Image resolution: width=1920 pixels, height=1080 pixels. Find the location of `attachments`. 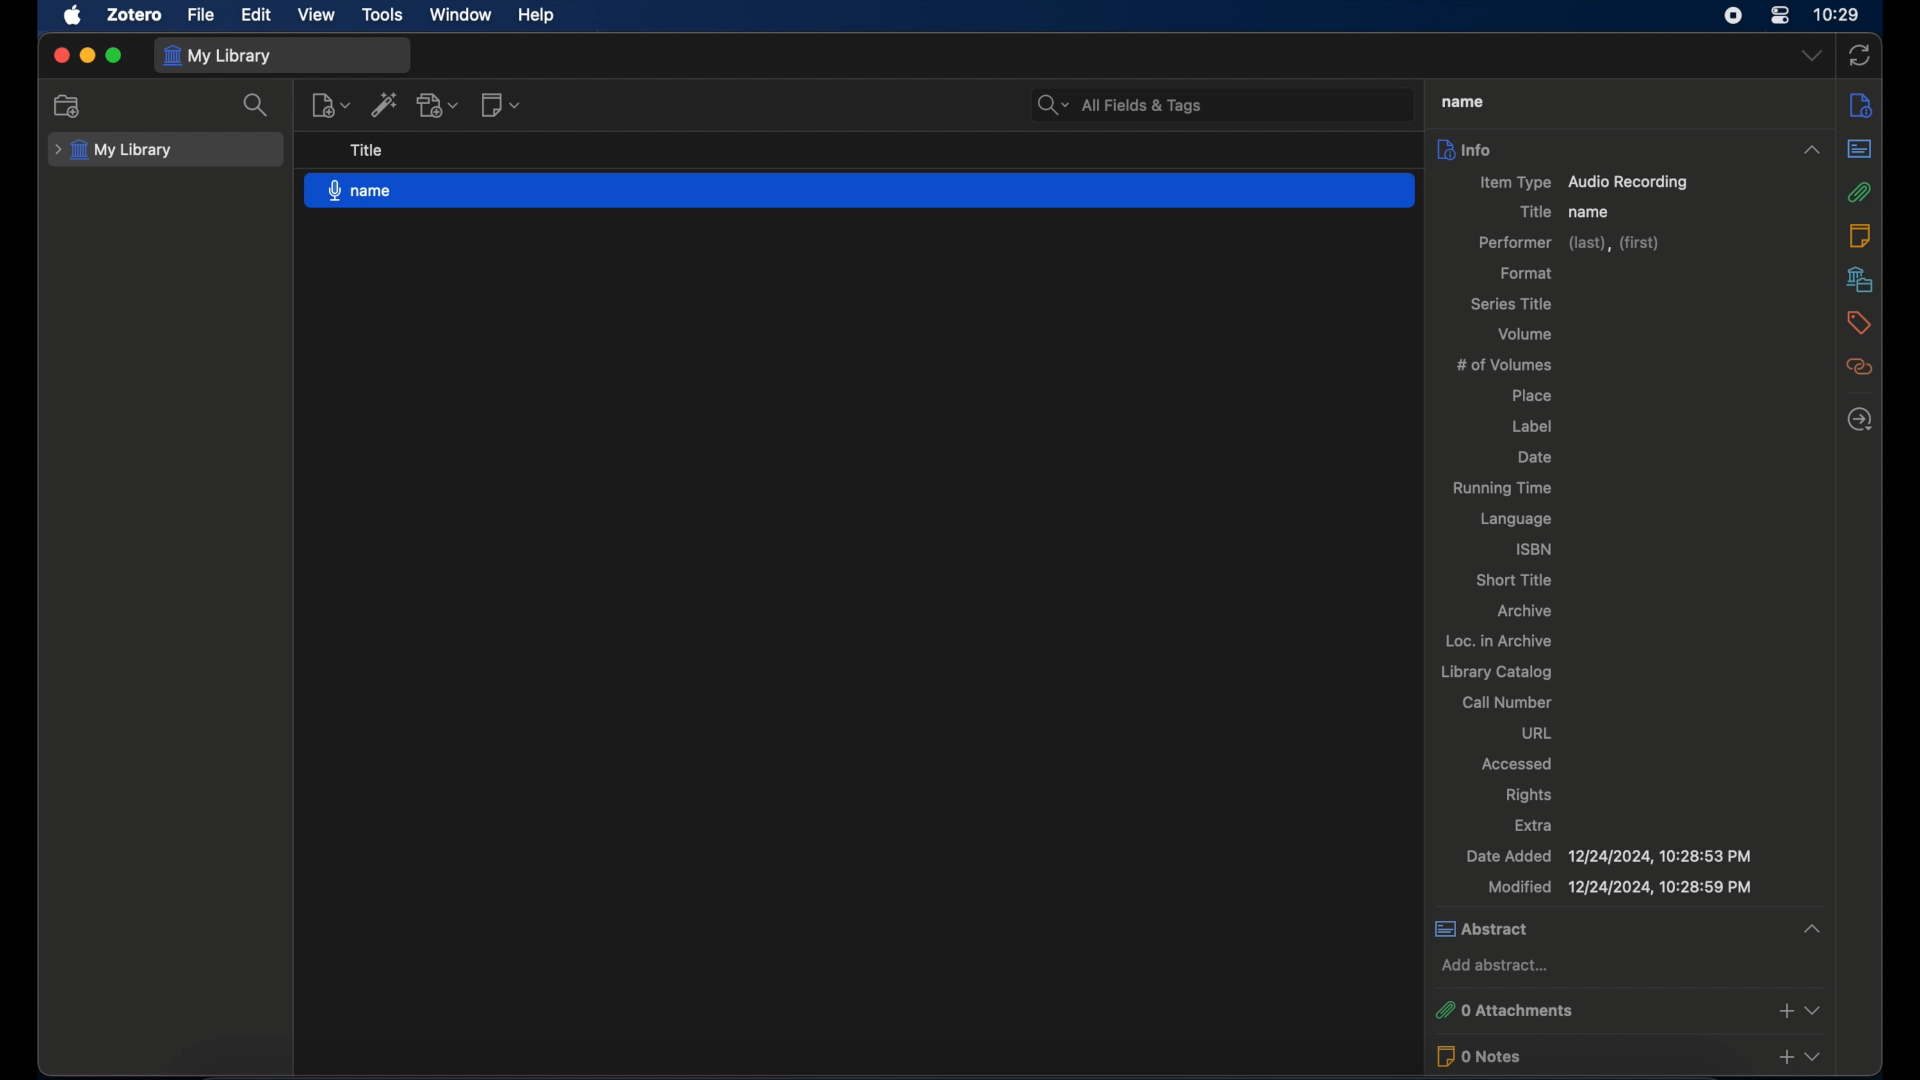

attachments is located at coordinates (1862, 193).